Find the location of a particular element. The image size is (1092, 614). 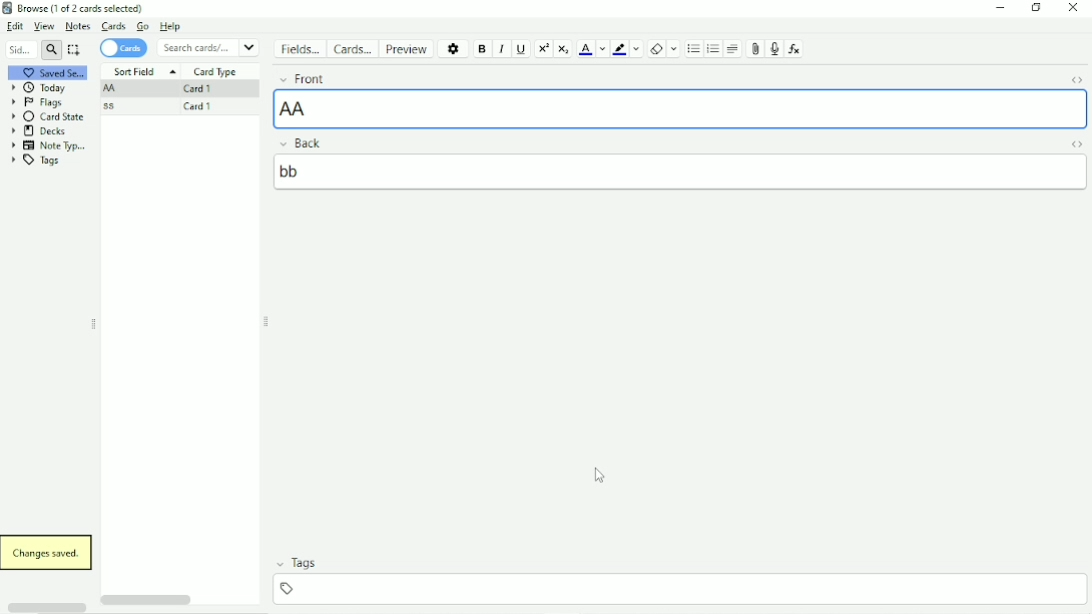

Edit is located at coordinates (16, 26).